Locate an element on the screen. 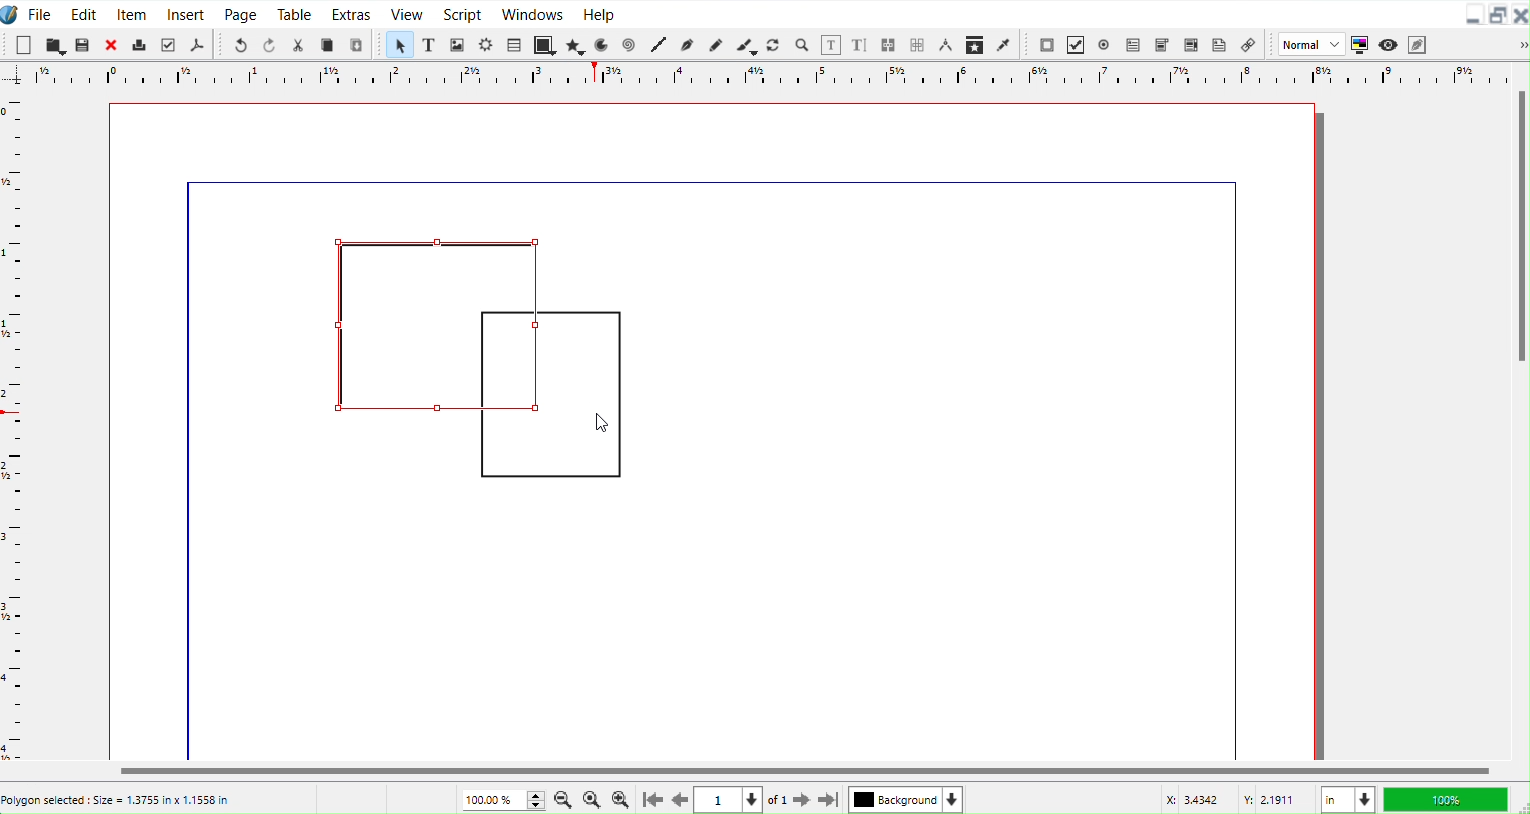 The image size is (1530, 814). Maximize is located at coordinates (1499, 15).